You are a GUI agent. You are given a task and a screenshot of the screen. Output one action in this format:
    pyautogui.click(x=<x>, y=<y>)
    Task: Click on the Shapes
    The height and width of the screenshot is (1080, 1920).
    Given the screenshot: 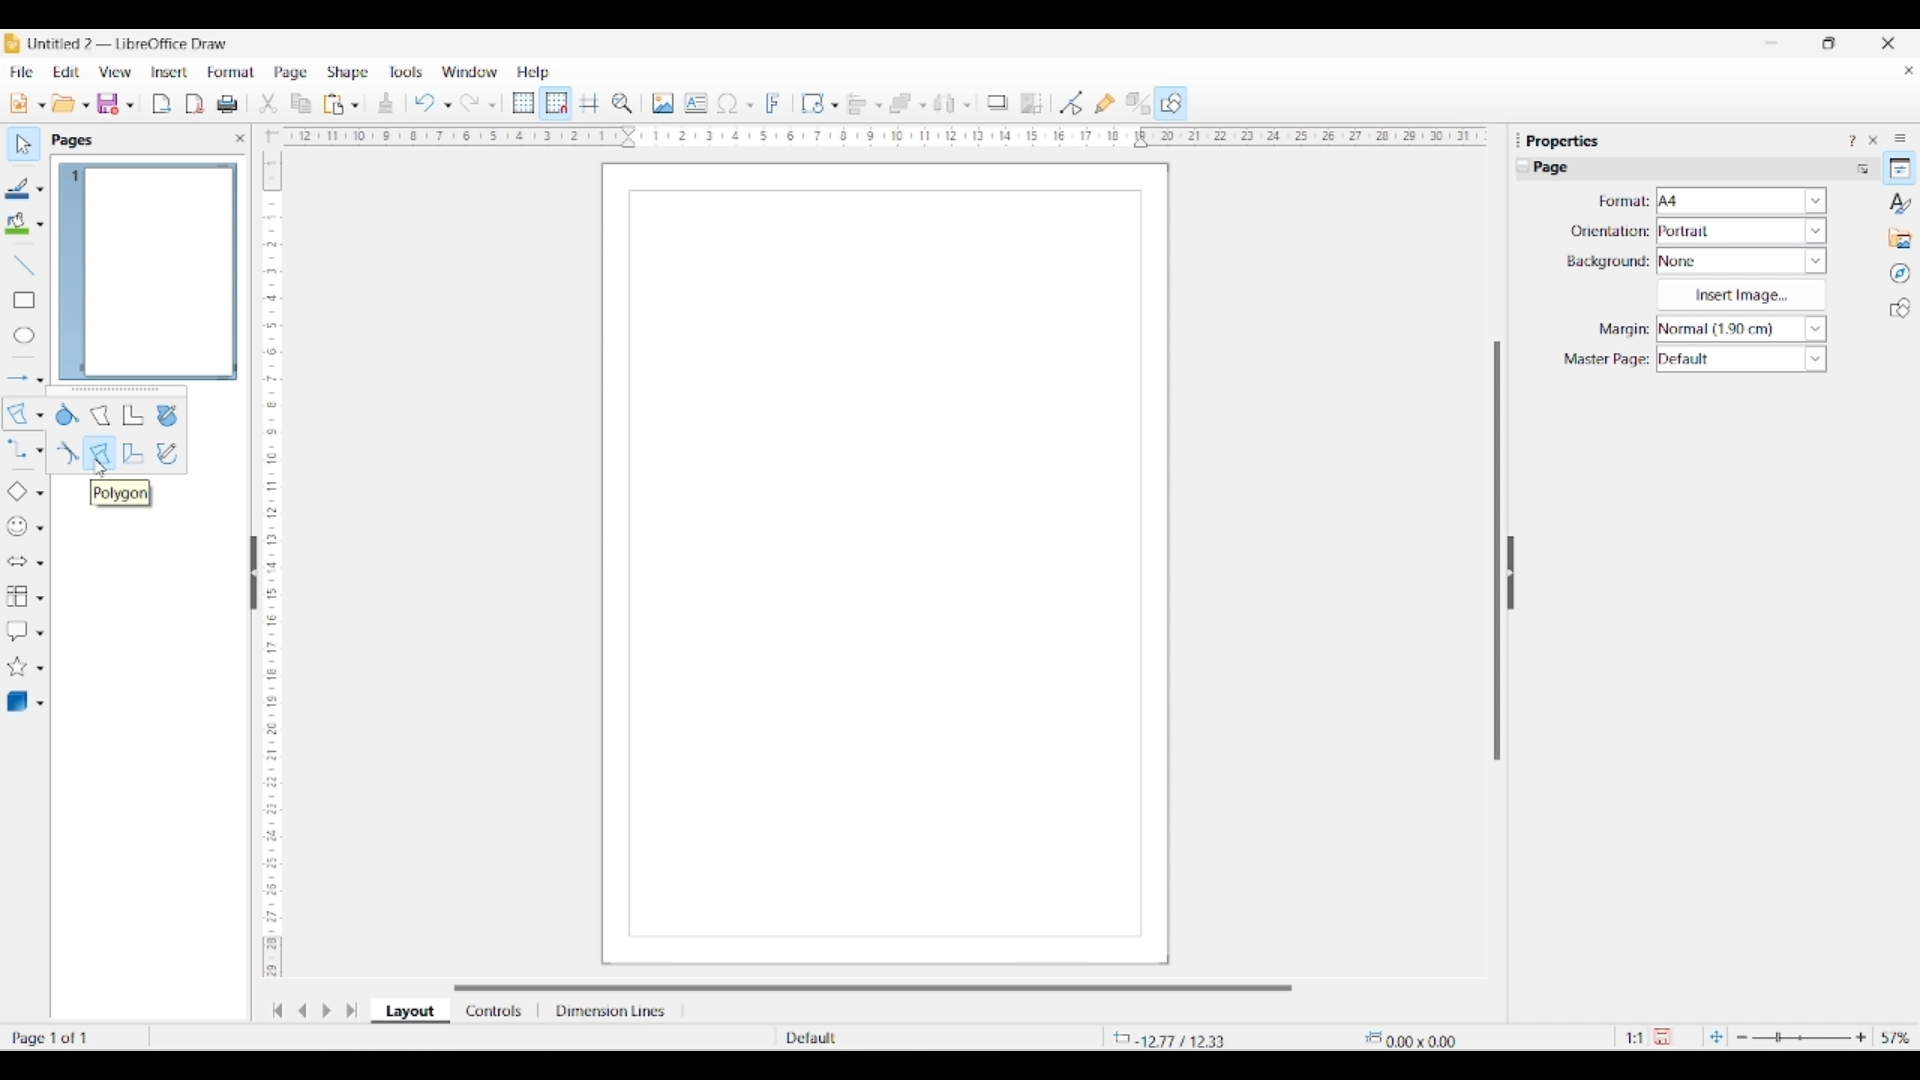 What is the action you would take?
    pyautogui.click(x=1900, y=308)
    